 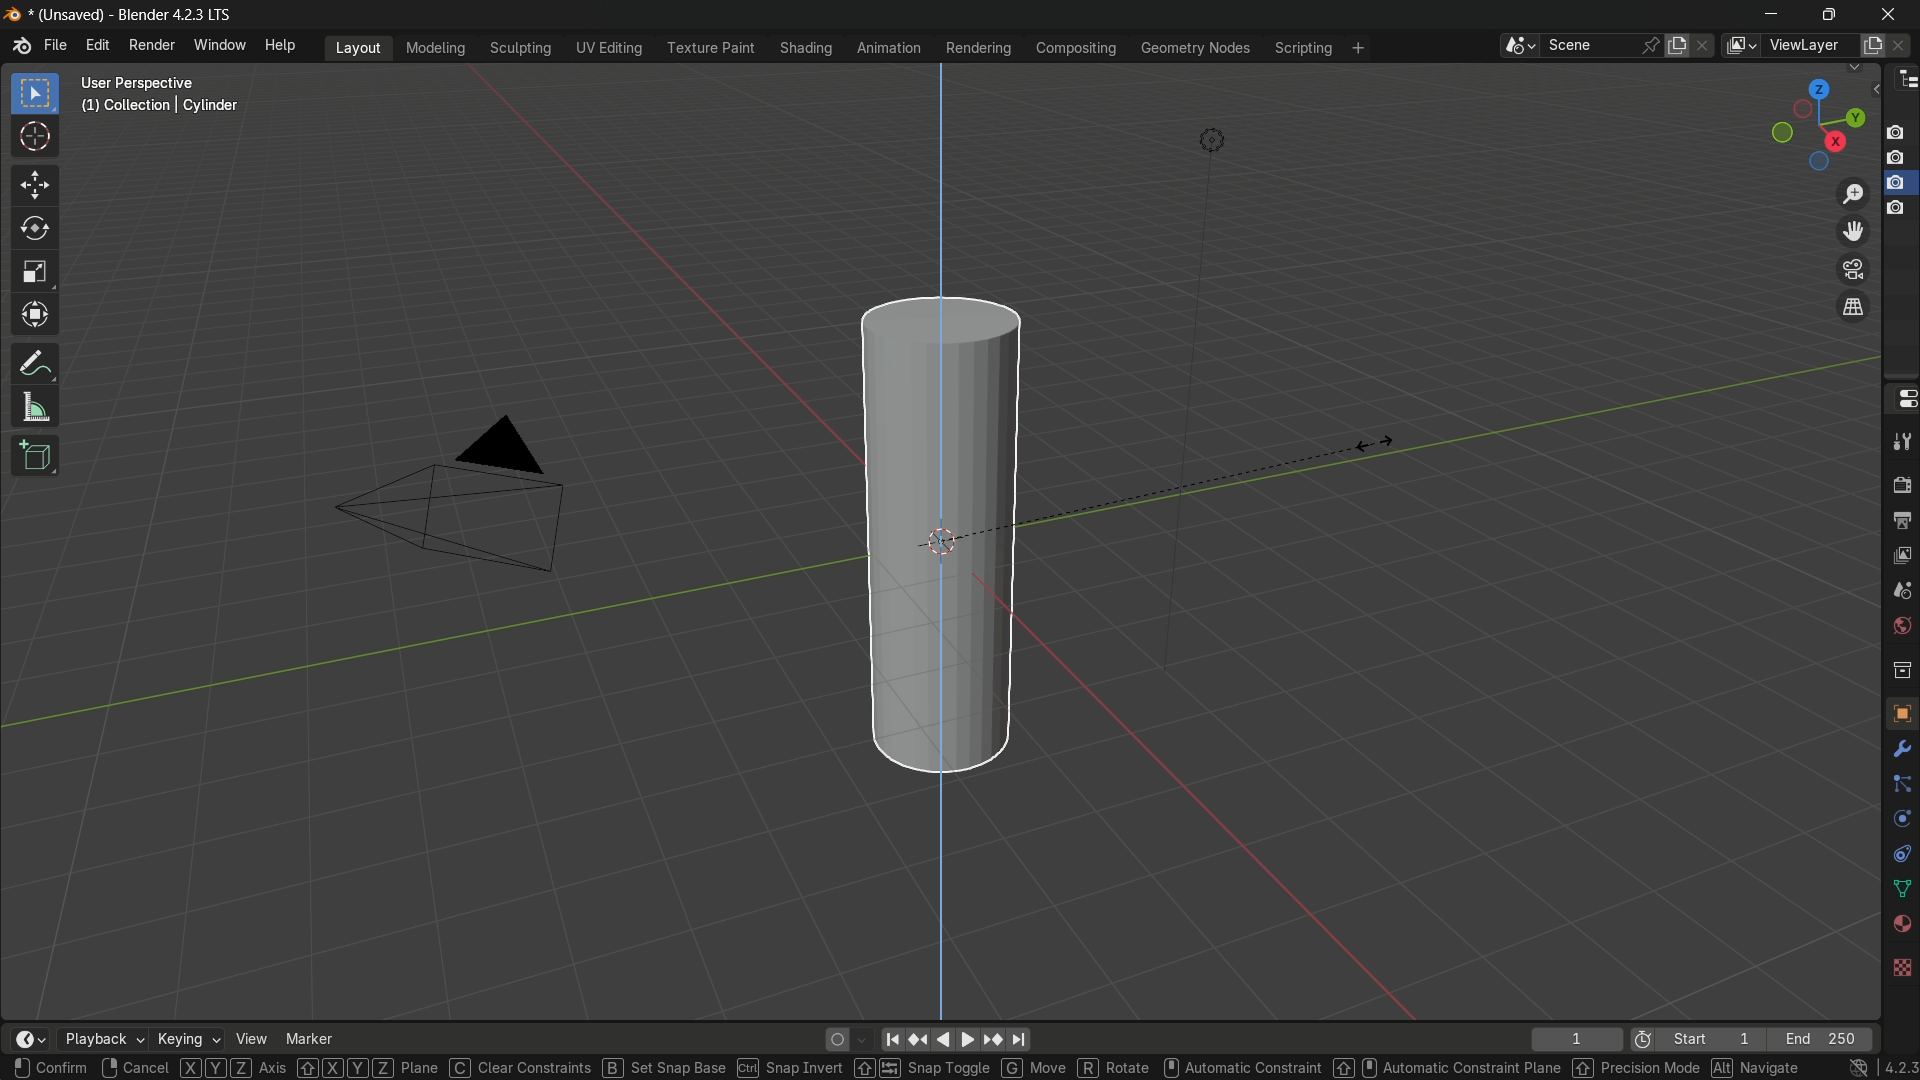 What do you see at coordinates (35, 275) in the screenshot?
I see `scale` at bounding box center [35, 275].